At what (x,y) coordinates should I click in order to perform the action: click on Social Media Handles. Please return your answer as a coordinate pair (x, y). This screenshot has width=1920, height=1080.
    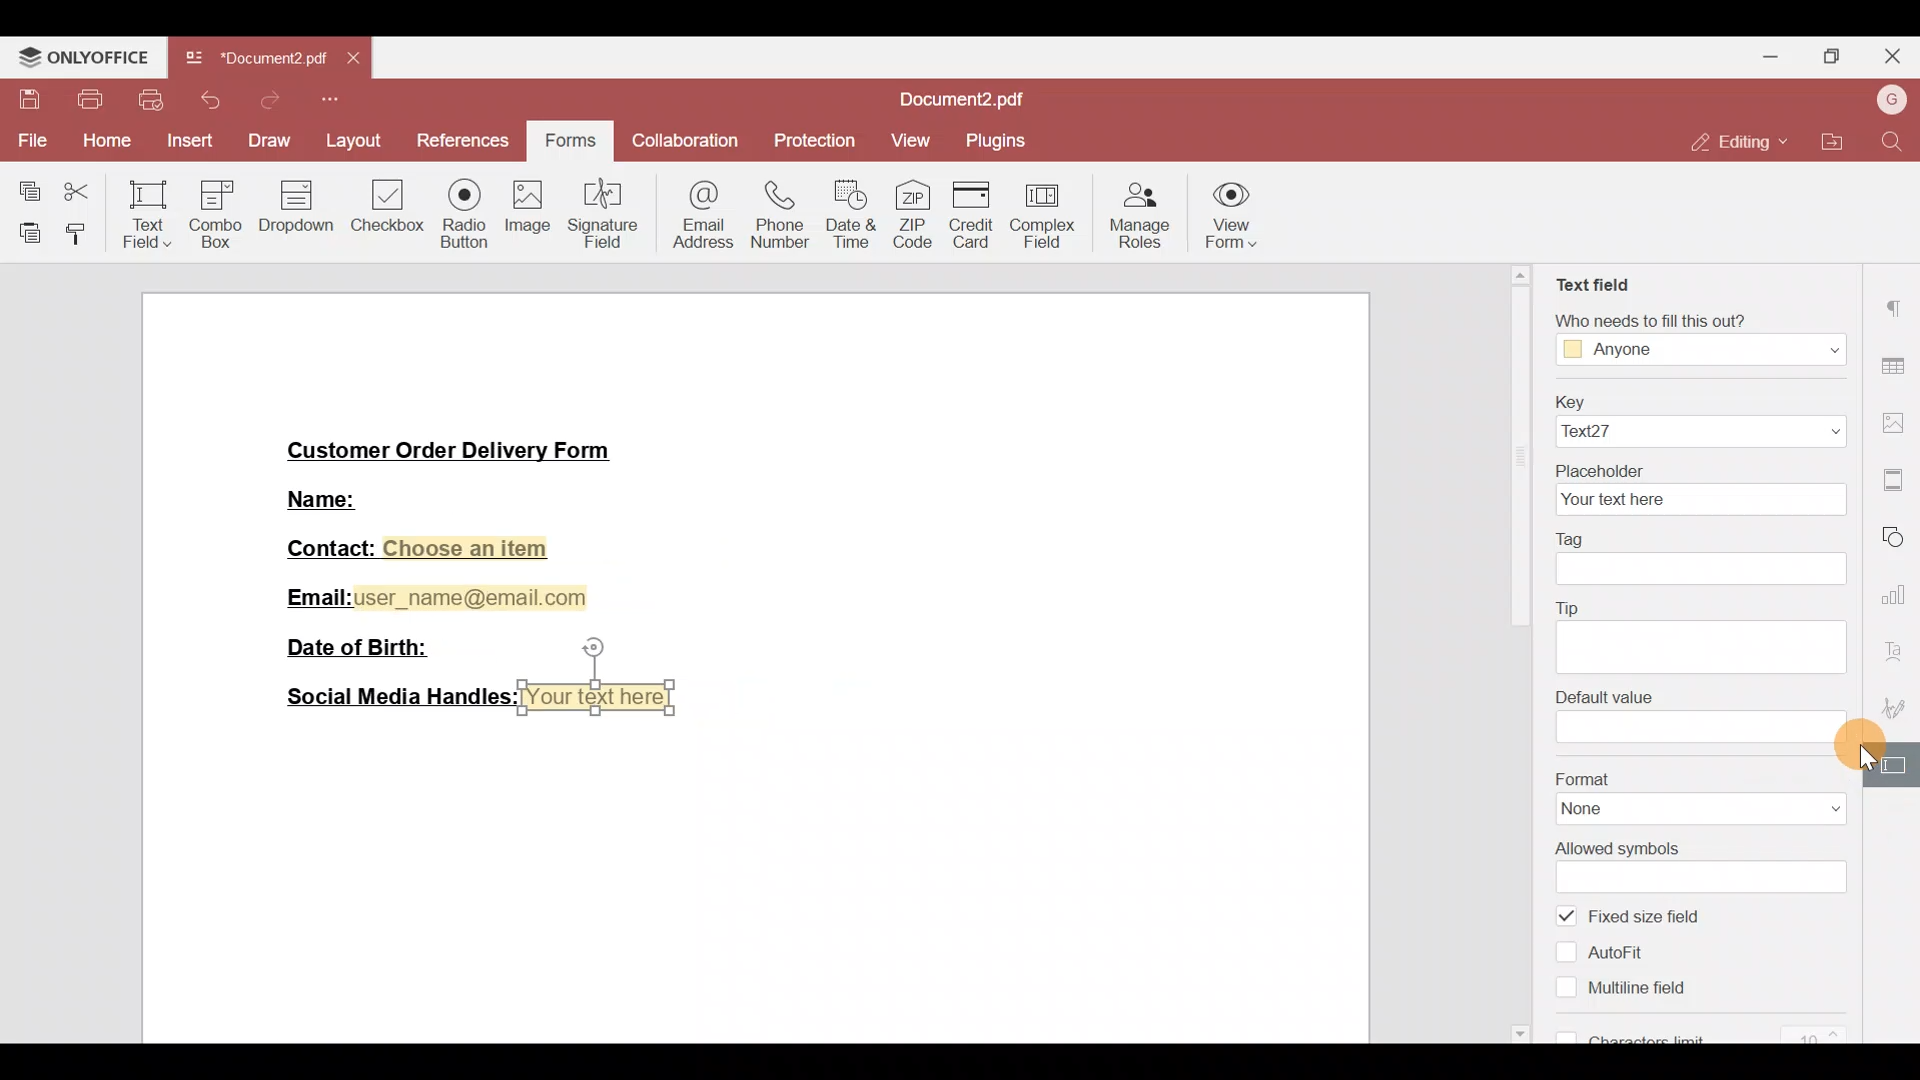
    Looking at the image, I should click on (394, 697).